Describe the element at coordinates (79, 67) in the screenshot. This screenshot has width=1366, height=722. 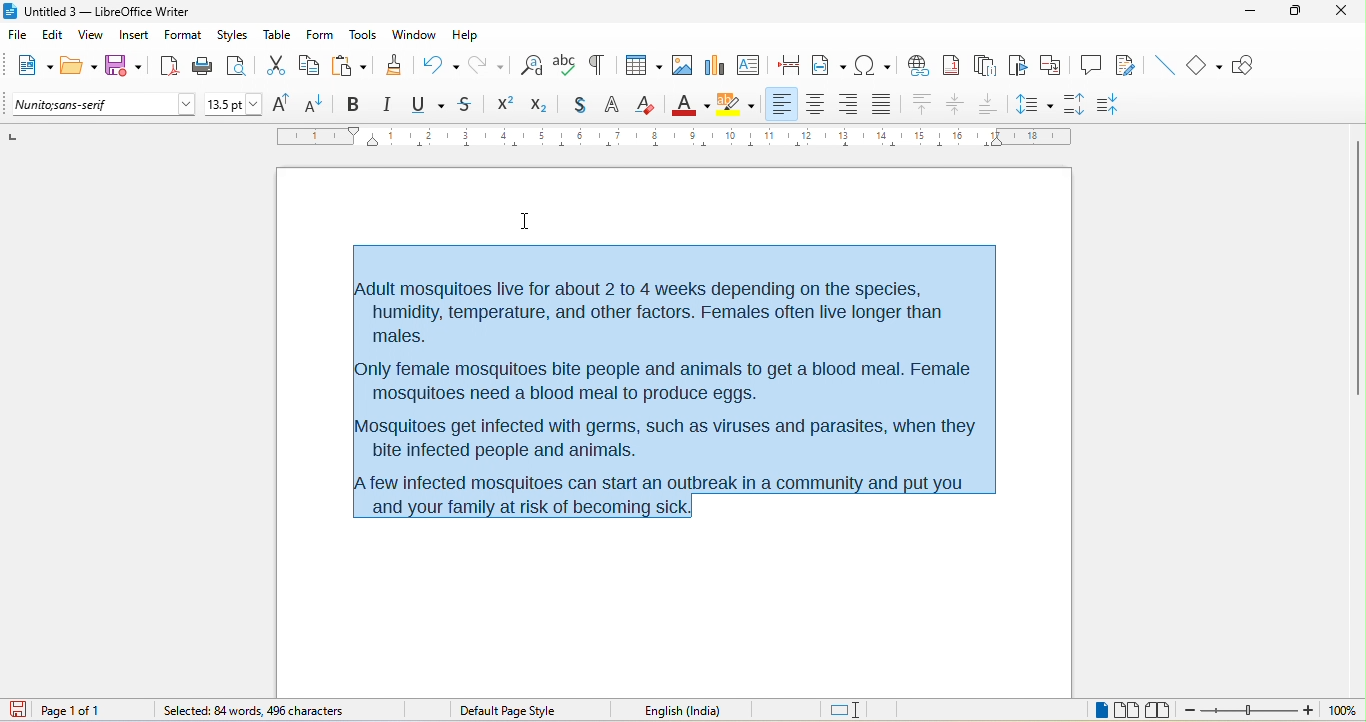
I see `open` at that location.